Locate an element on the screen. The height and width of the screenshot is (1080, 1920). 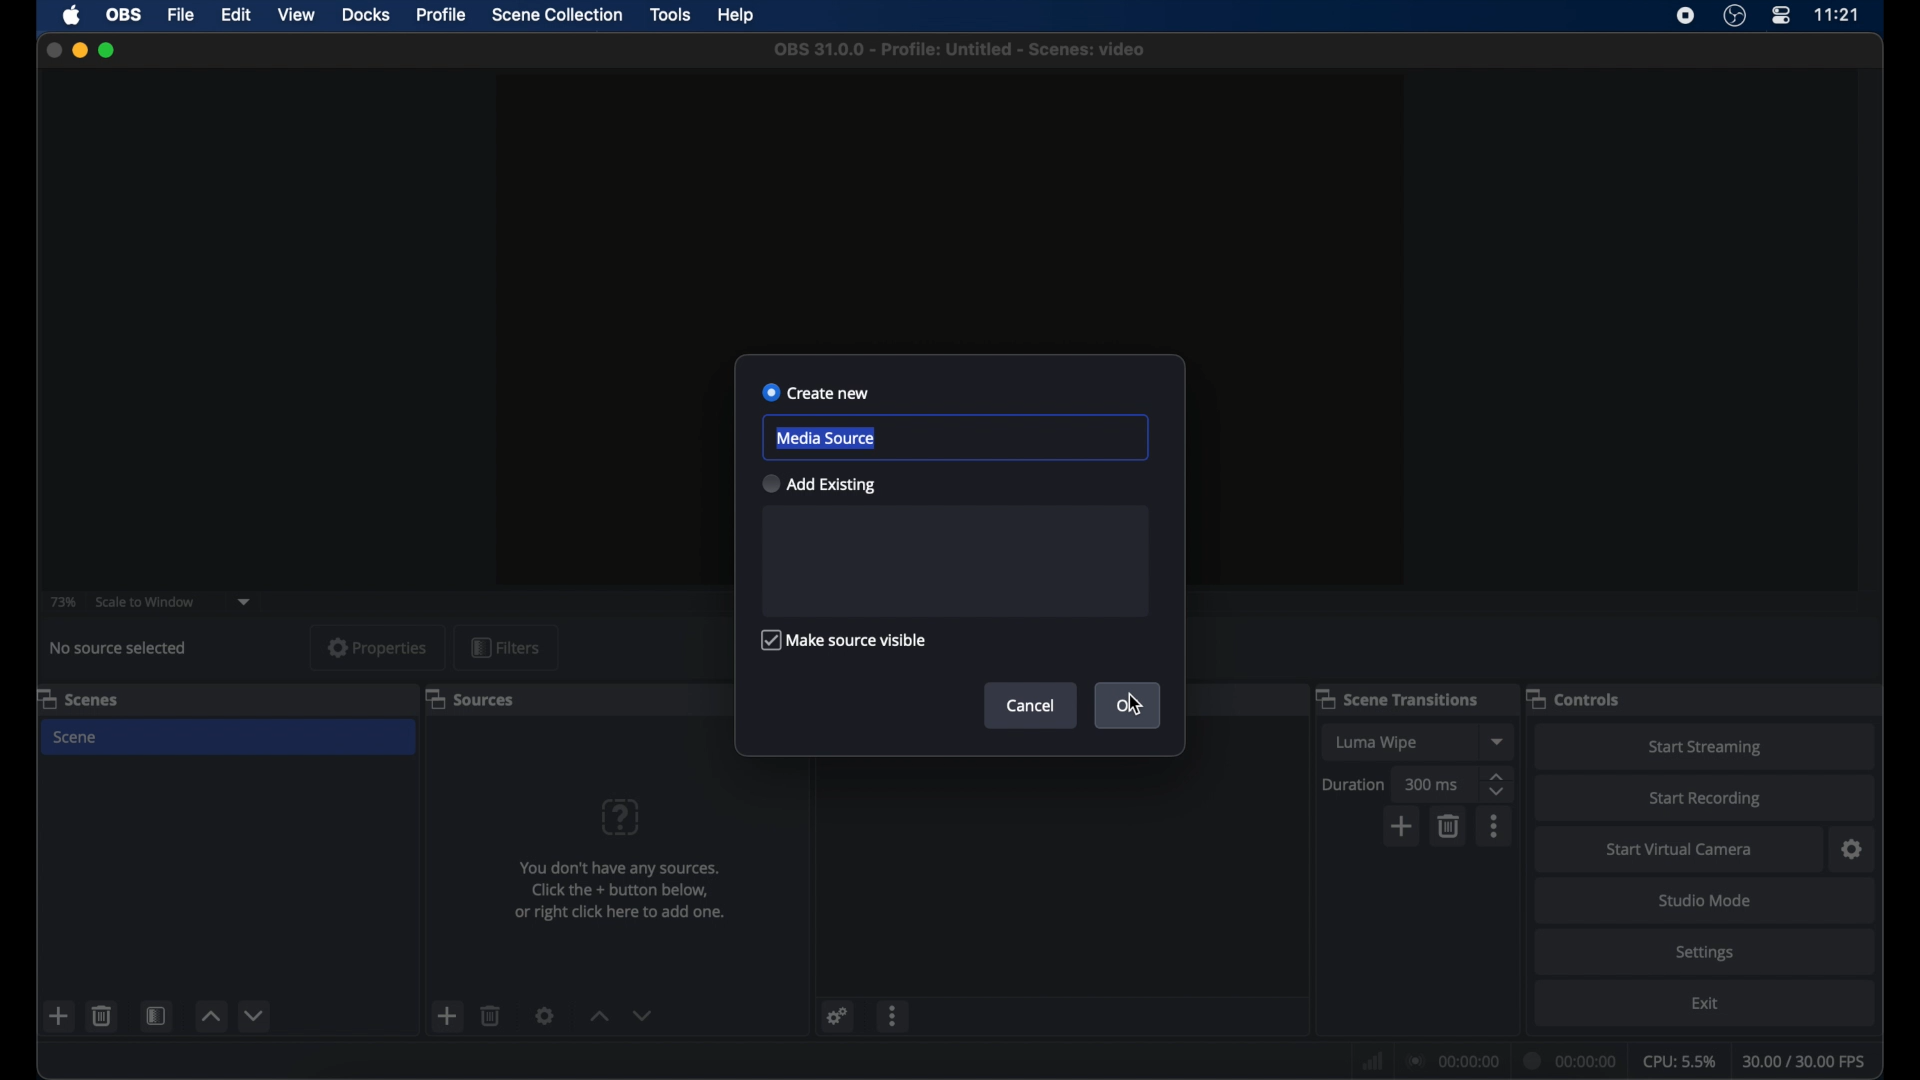
network is located at coordinates (1373, 1059).